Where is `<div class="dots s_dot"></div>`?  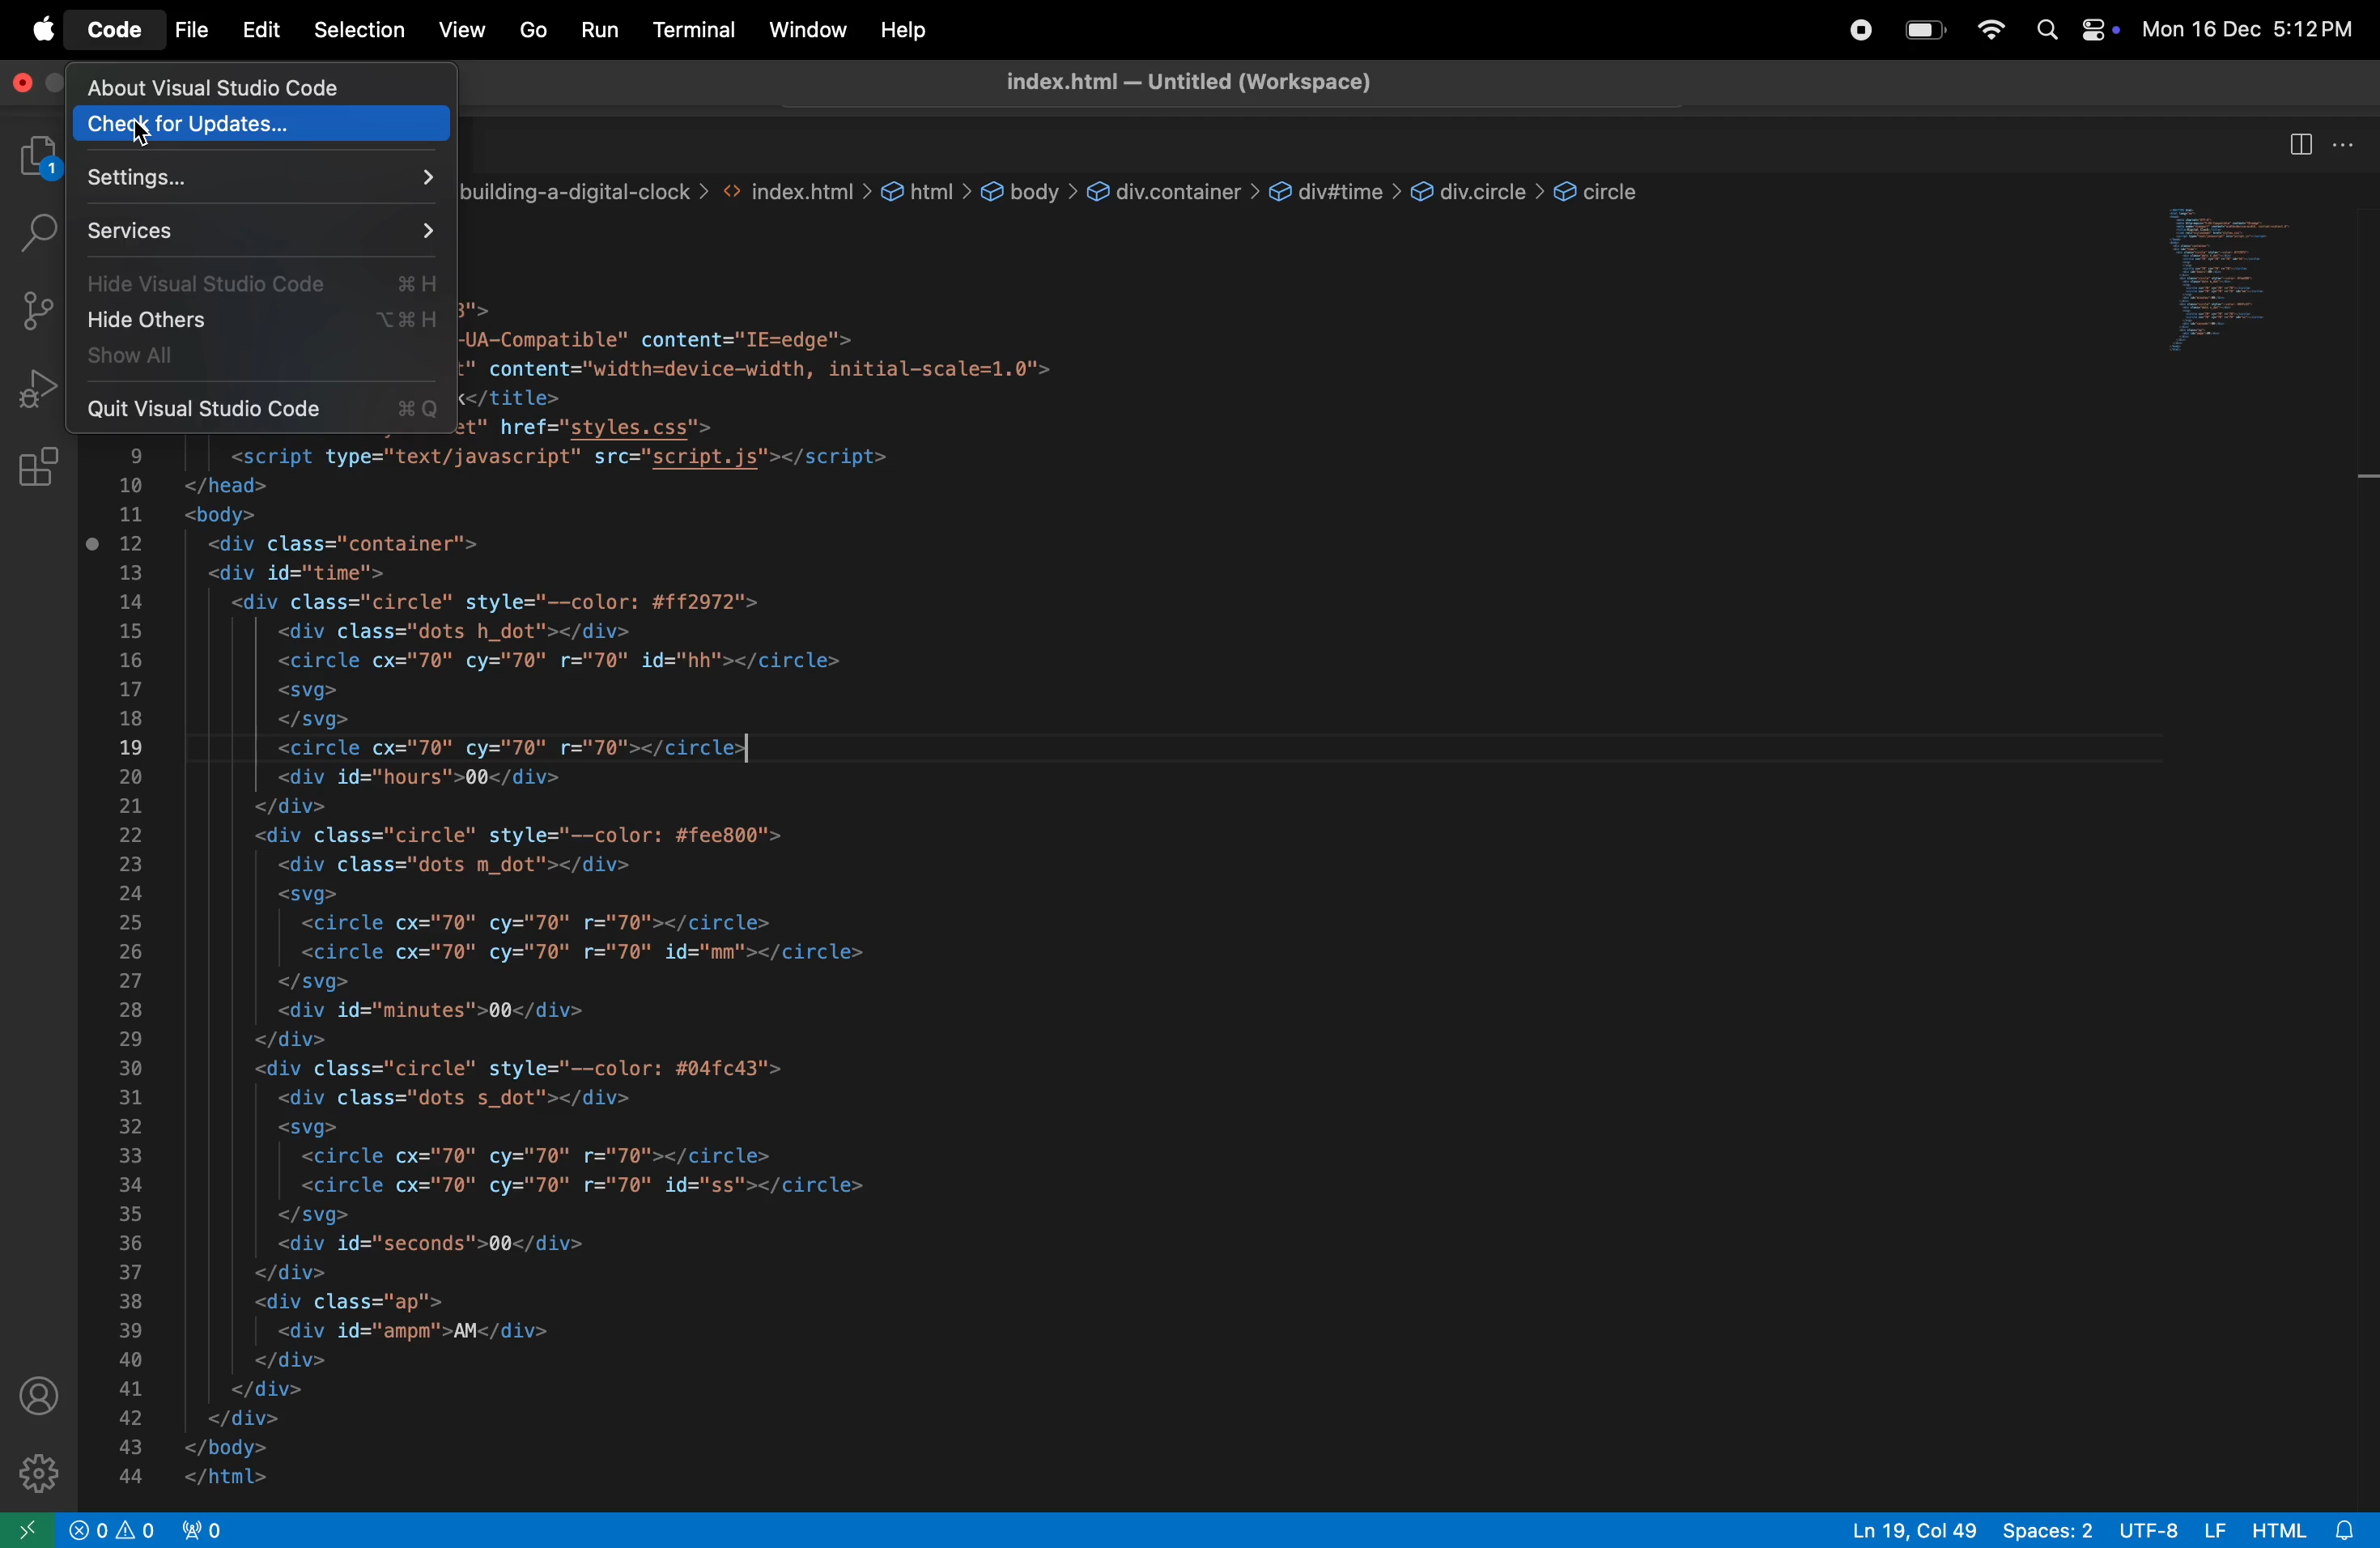 <div class="dots s_dot"></div> is located at coordinates (474, 1099).